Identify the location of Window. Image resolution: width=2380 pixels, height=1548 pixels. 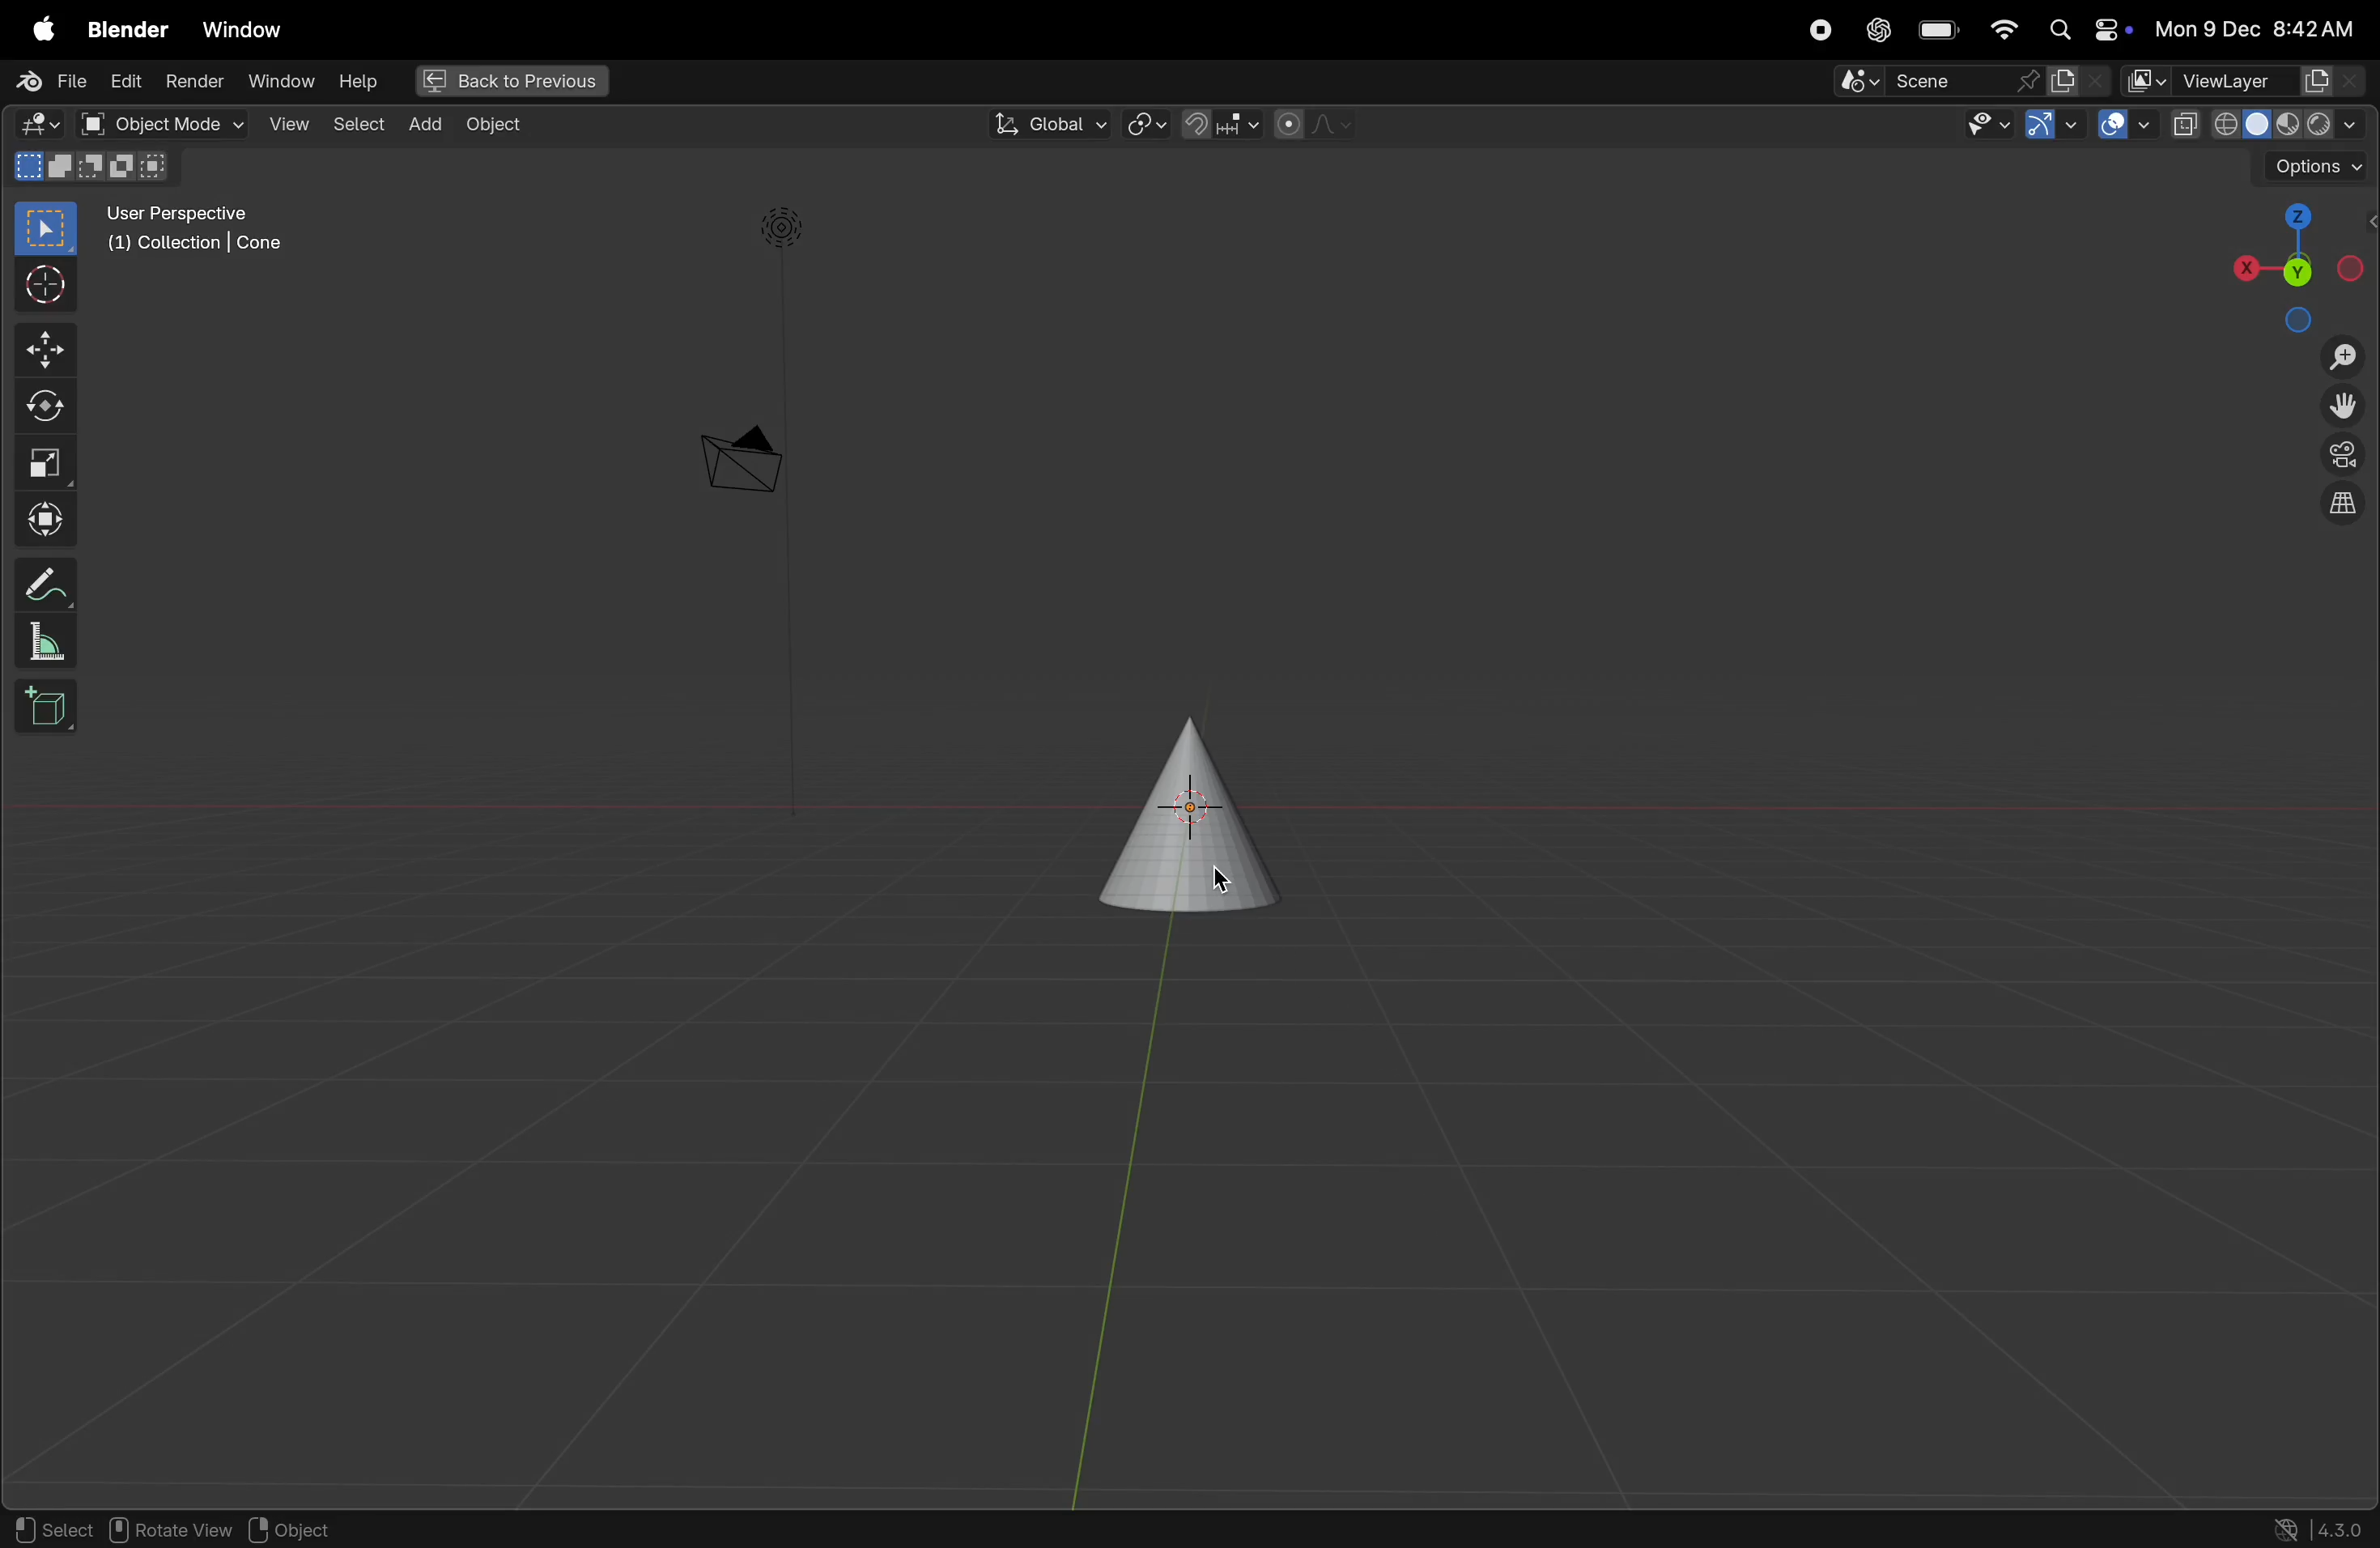
(243, 29).